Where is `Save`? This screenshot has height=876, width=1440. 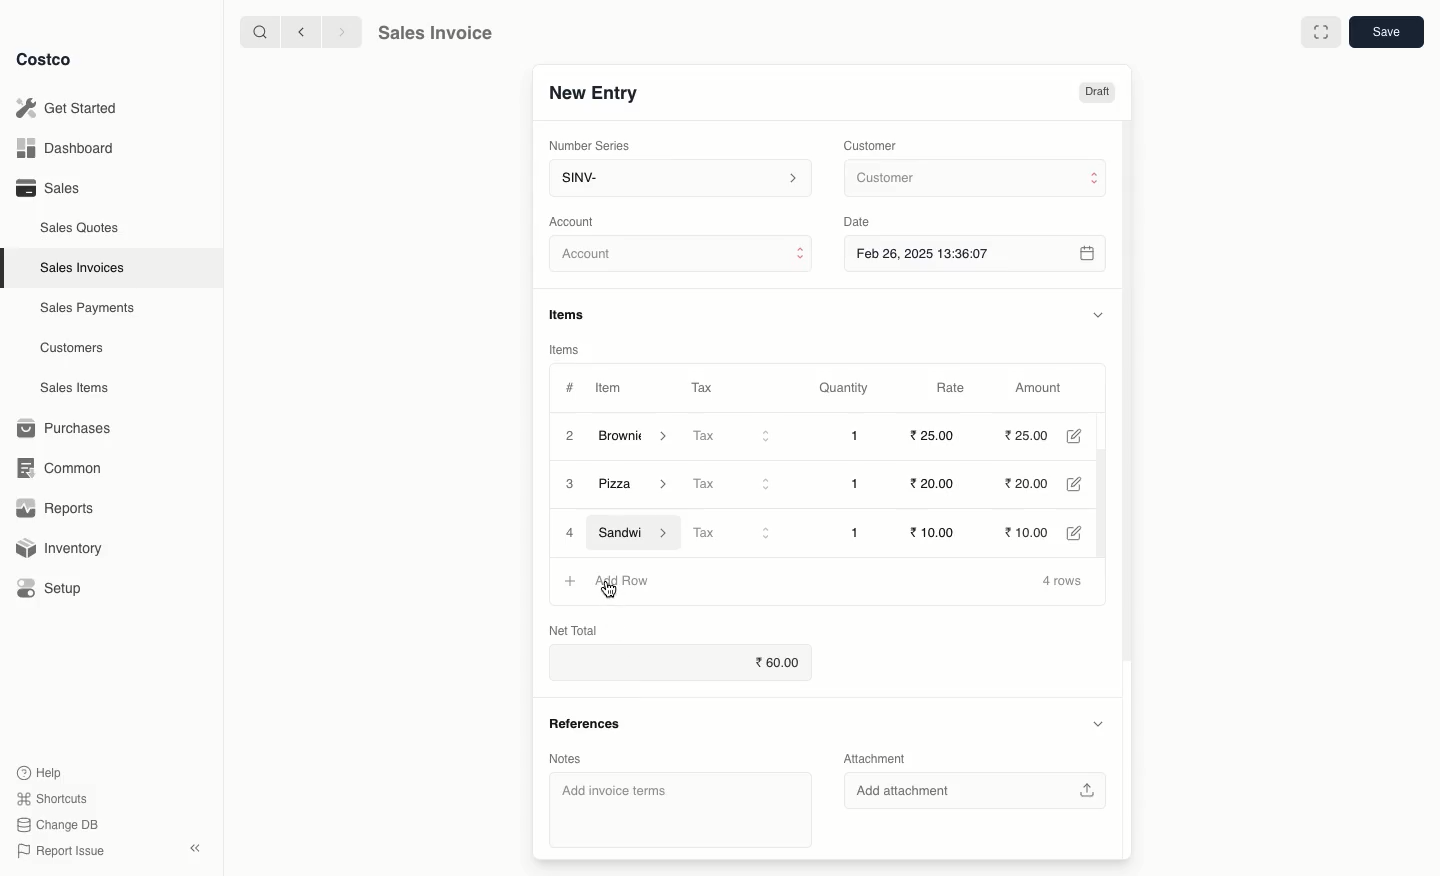 Save is located at coordinates (1389, 34).